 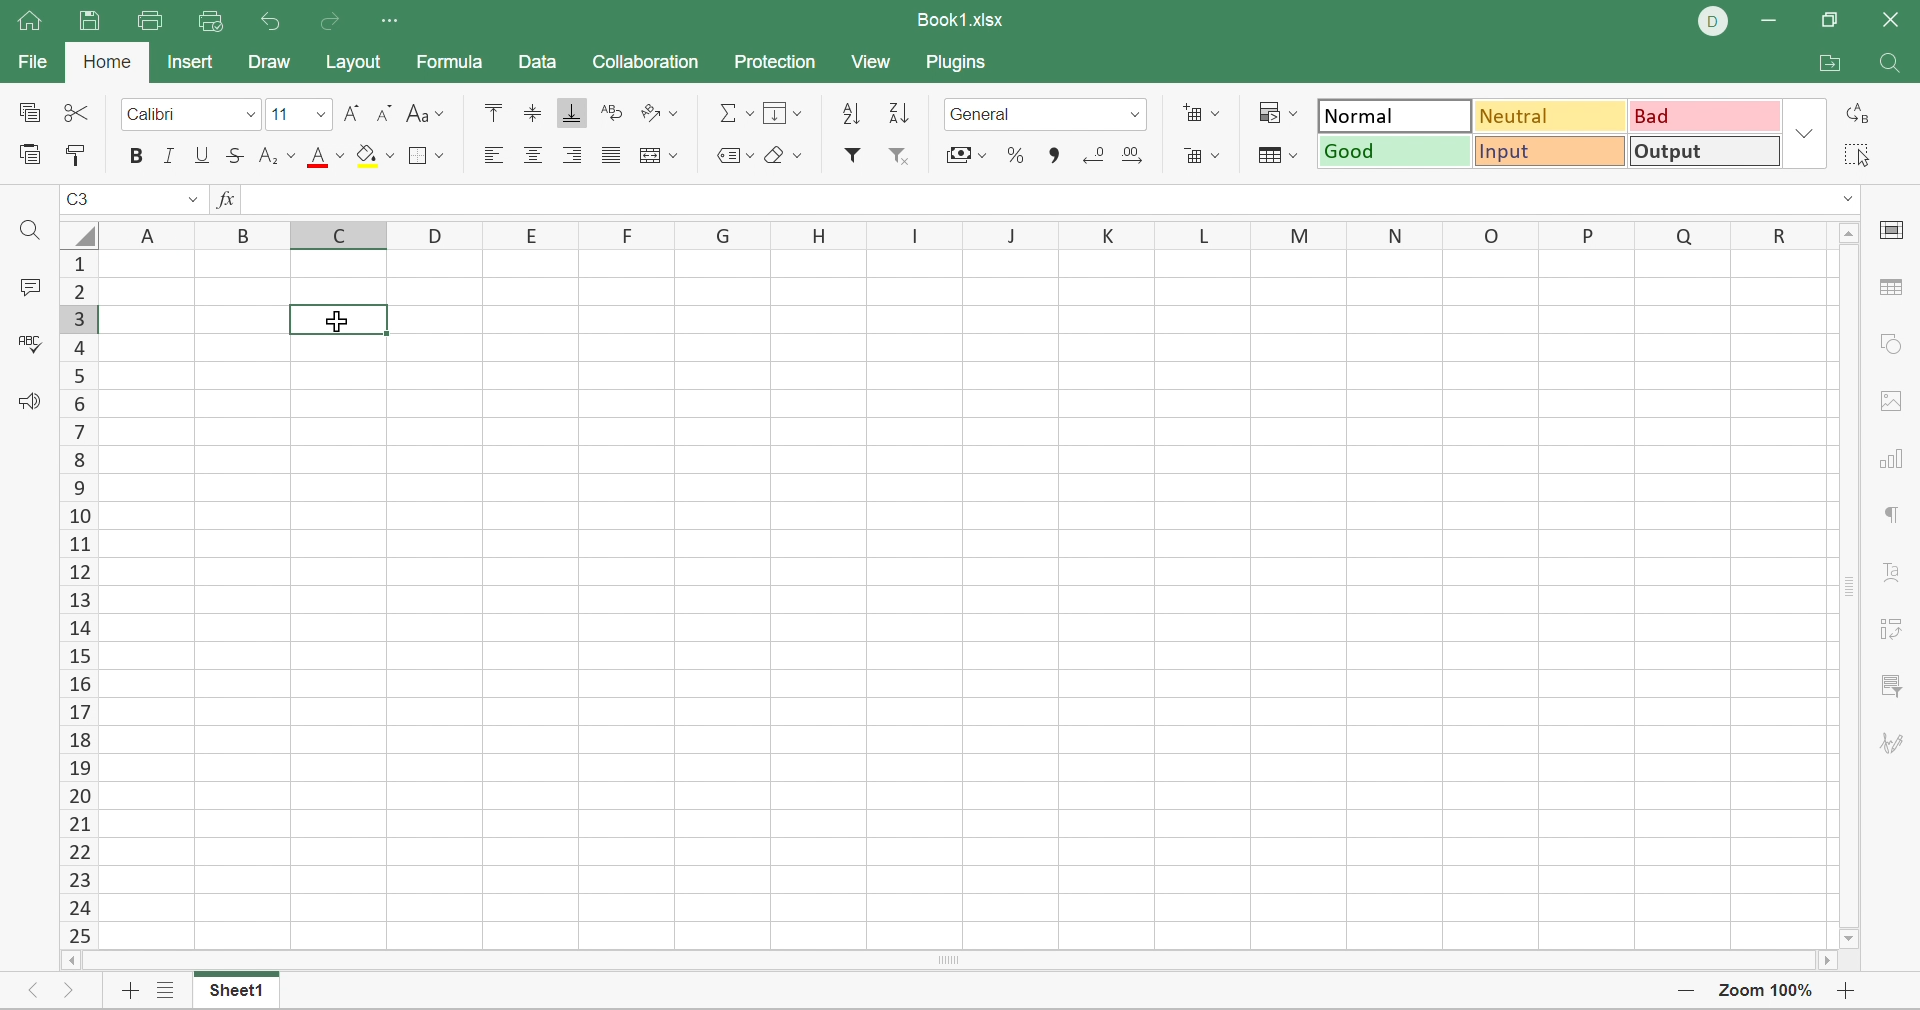 I want to click on Font color, so click(x=325, y=157).